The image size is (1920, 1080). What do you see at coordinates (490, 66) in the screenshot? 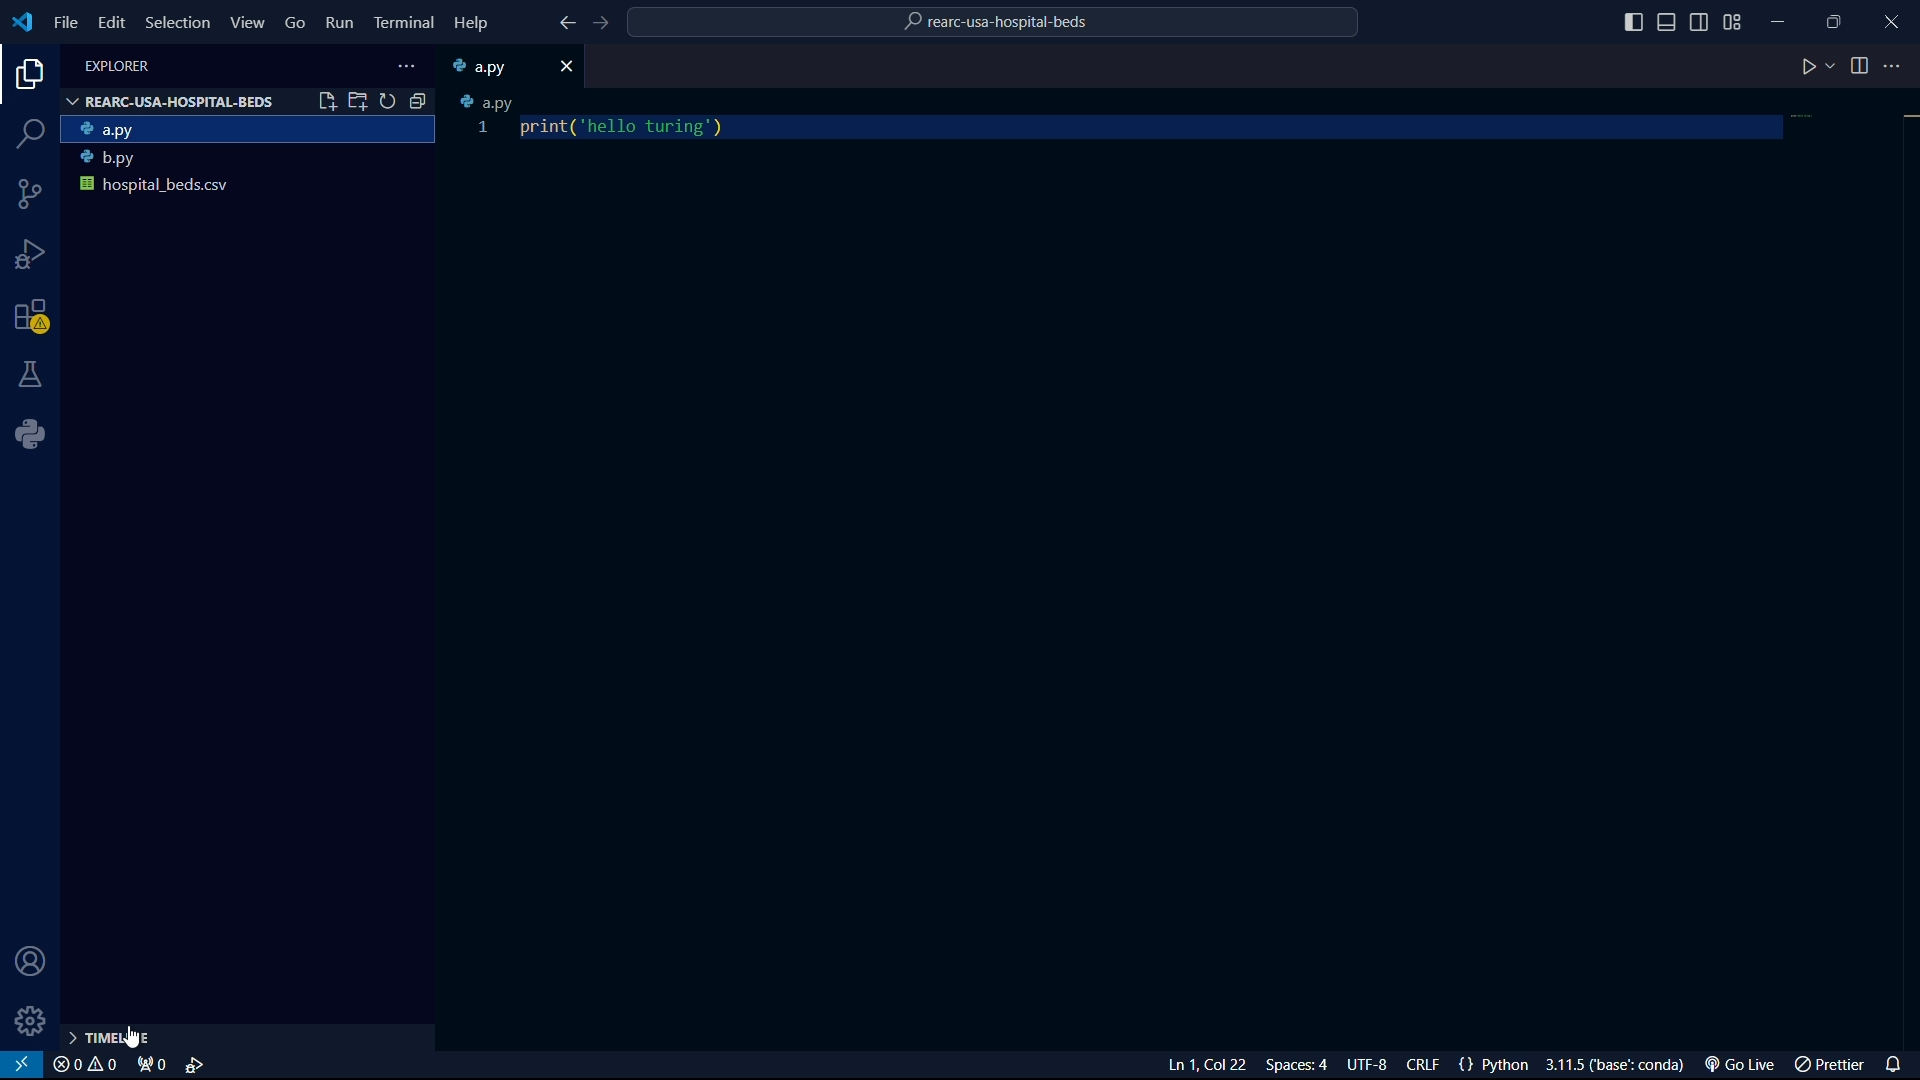
I see `a.py` at bounding box center [490, 66].